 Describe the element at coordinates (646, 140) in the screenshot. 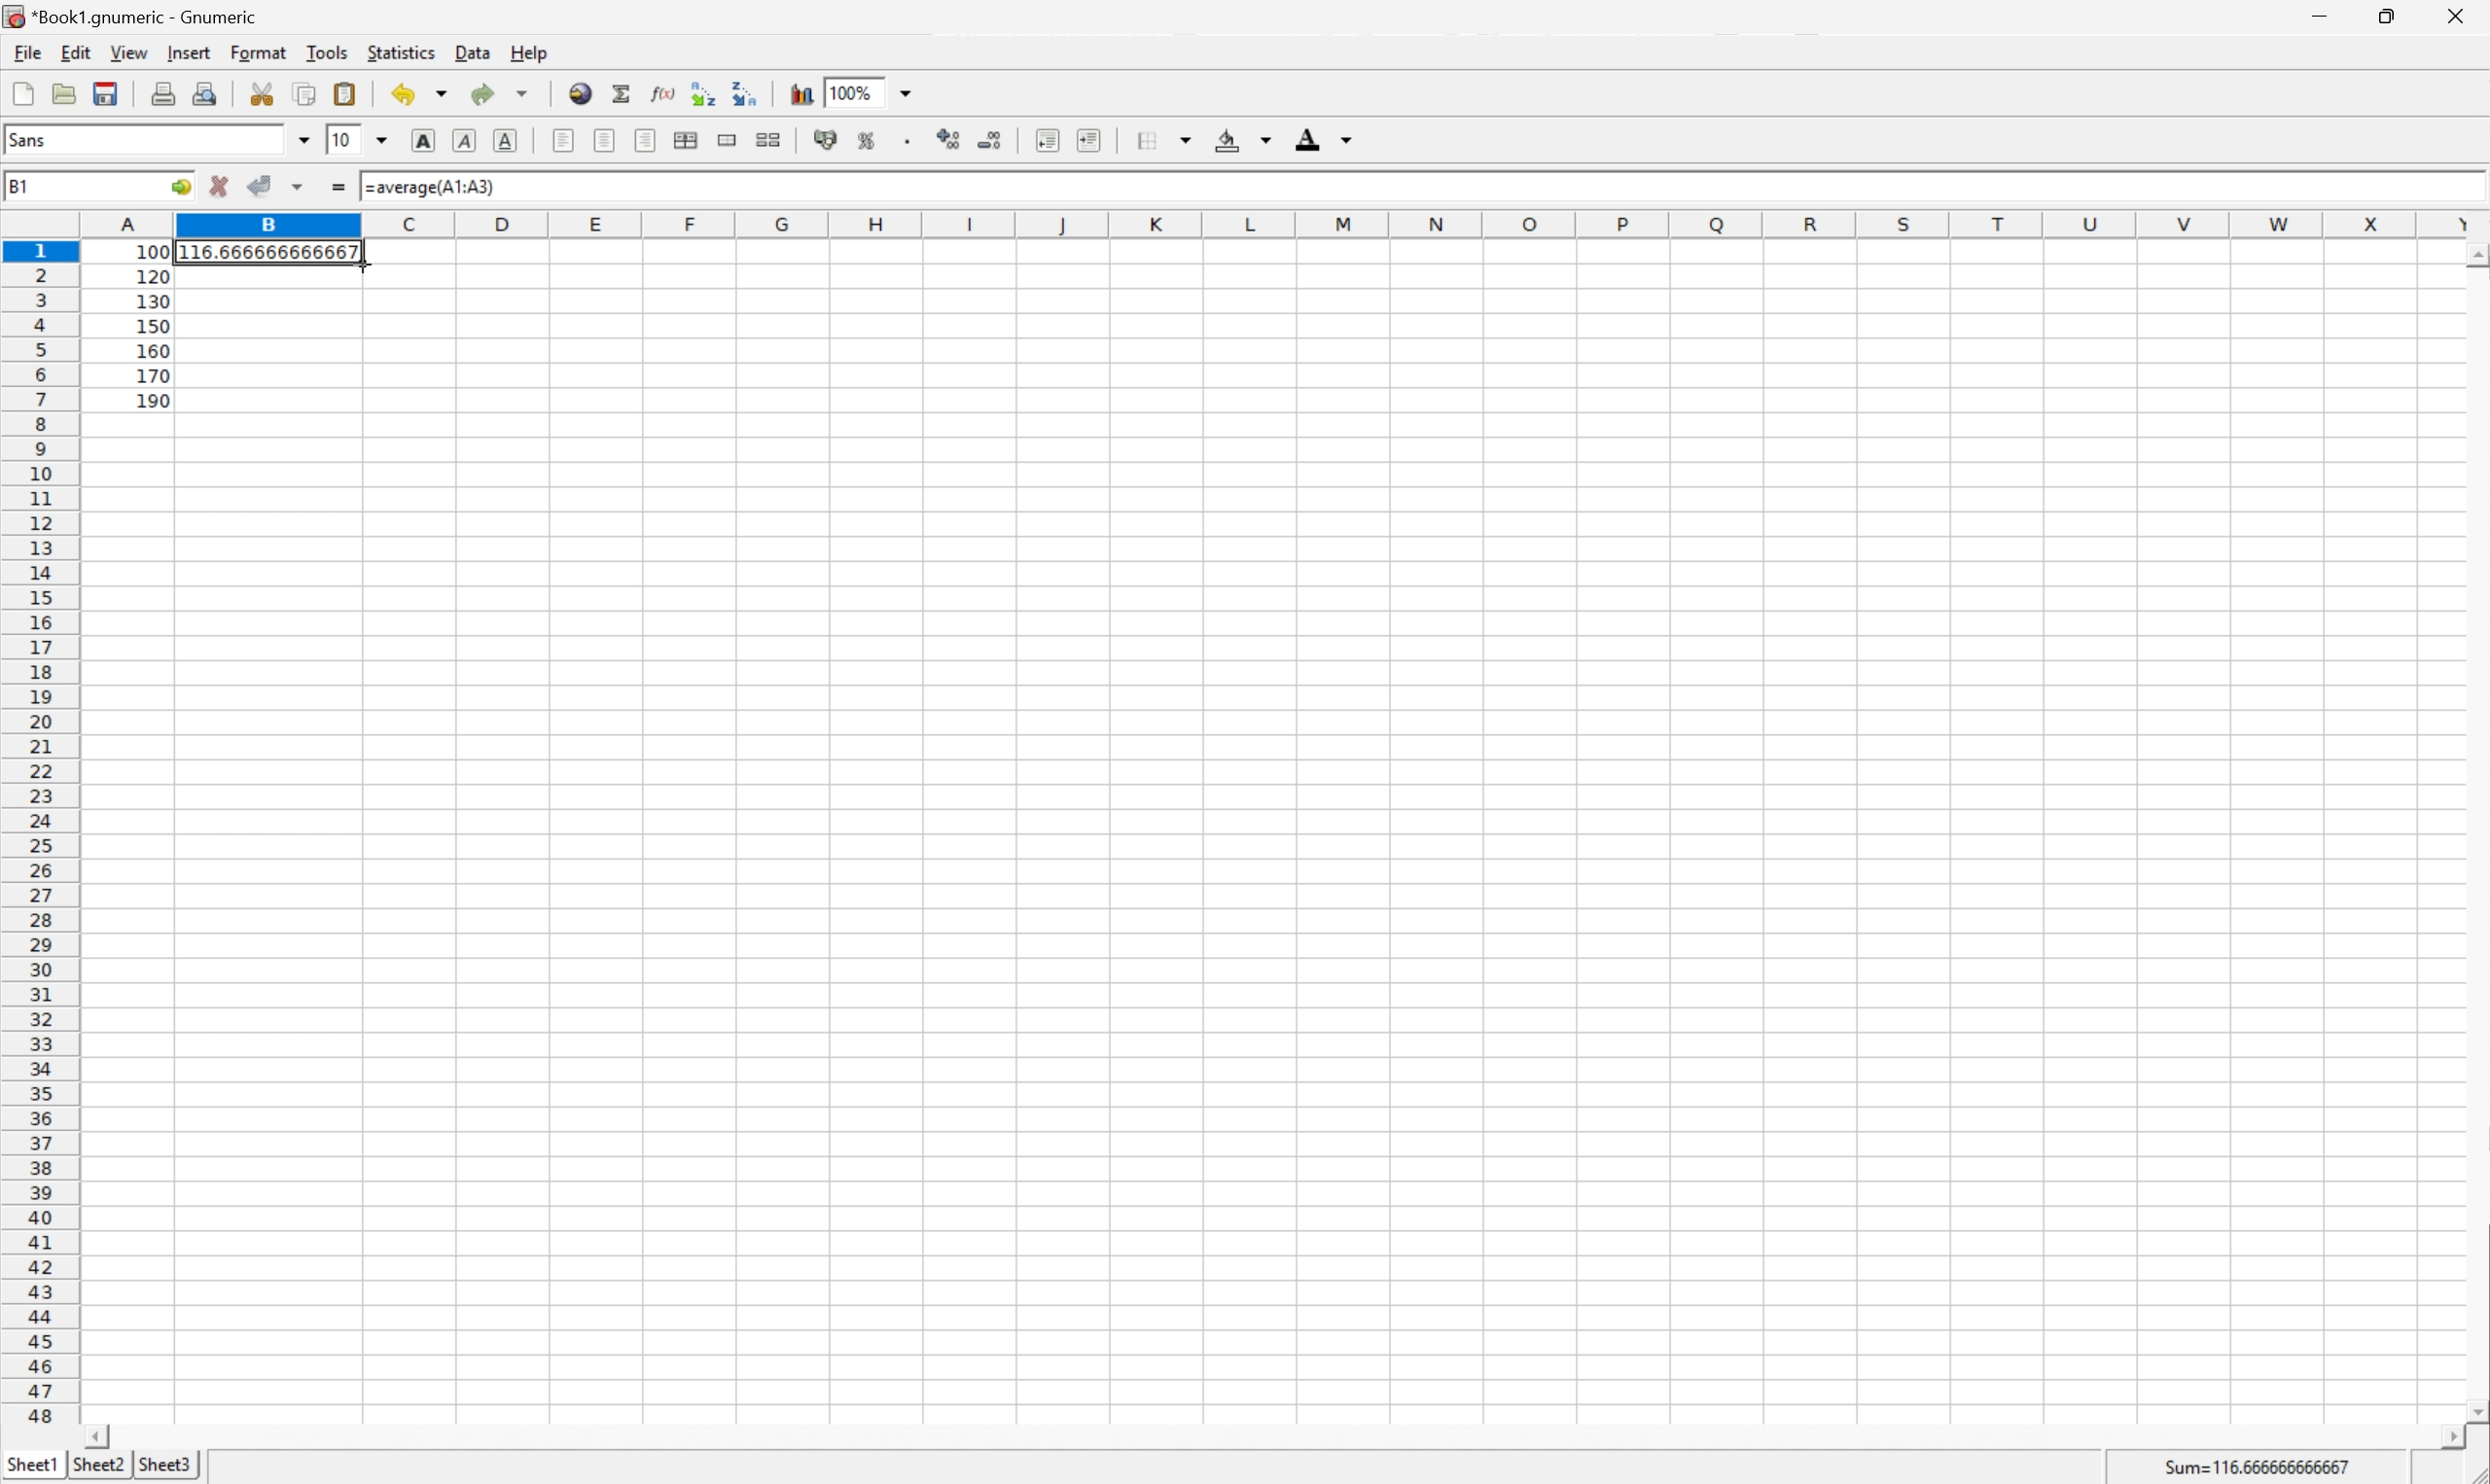

I see `Align Right` at that location.